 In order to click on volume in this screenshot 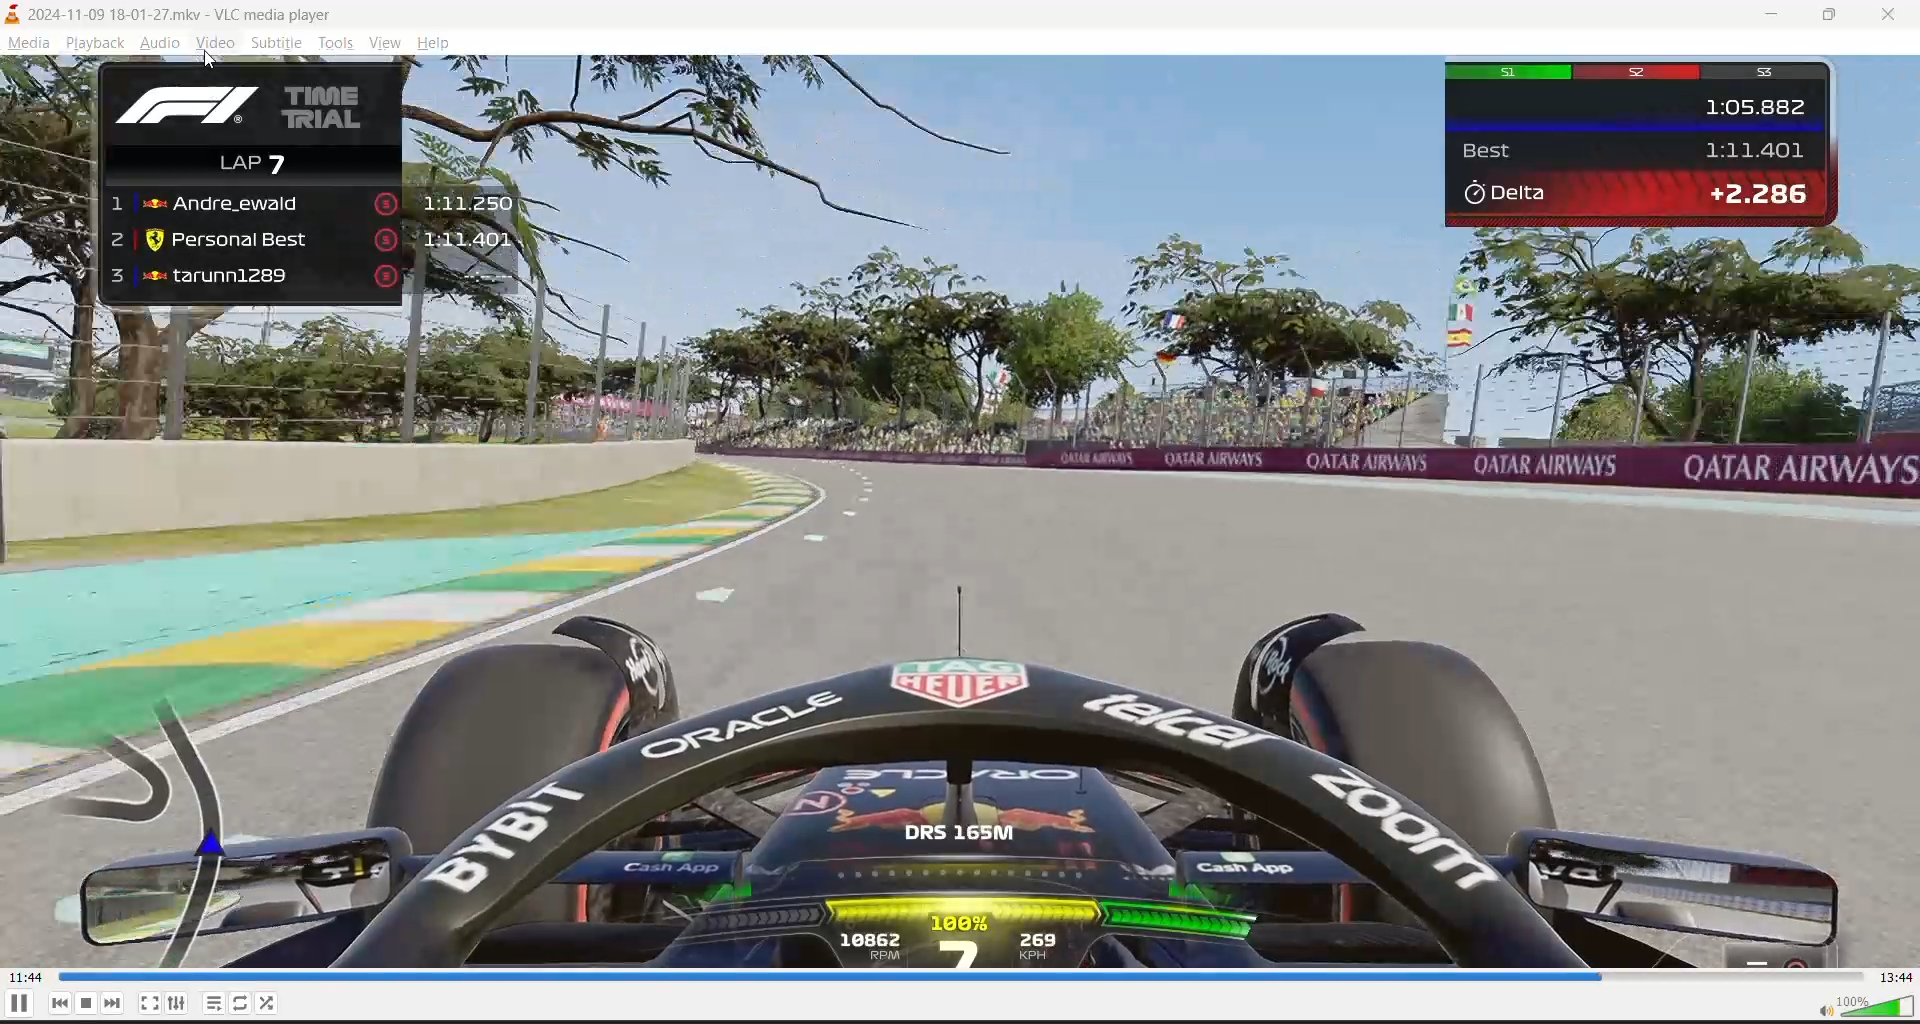, I will do `click(1855, 1008)`.